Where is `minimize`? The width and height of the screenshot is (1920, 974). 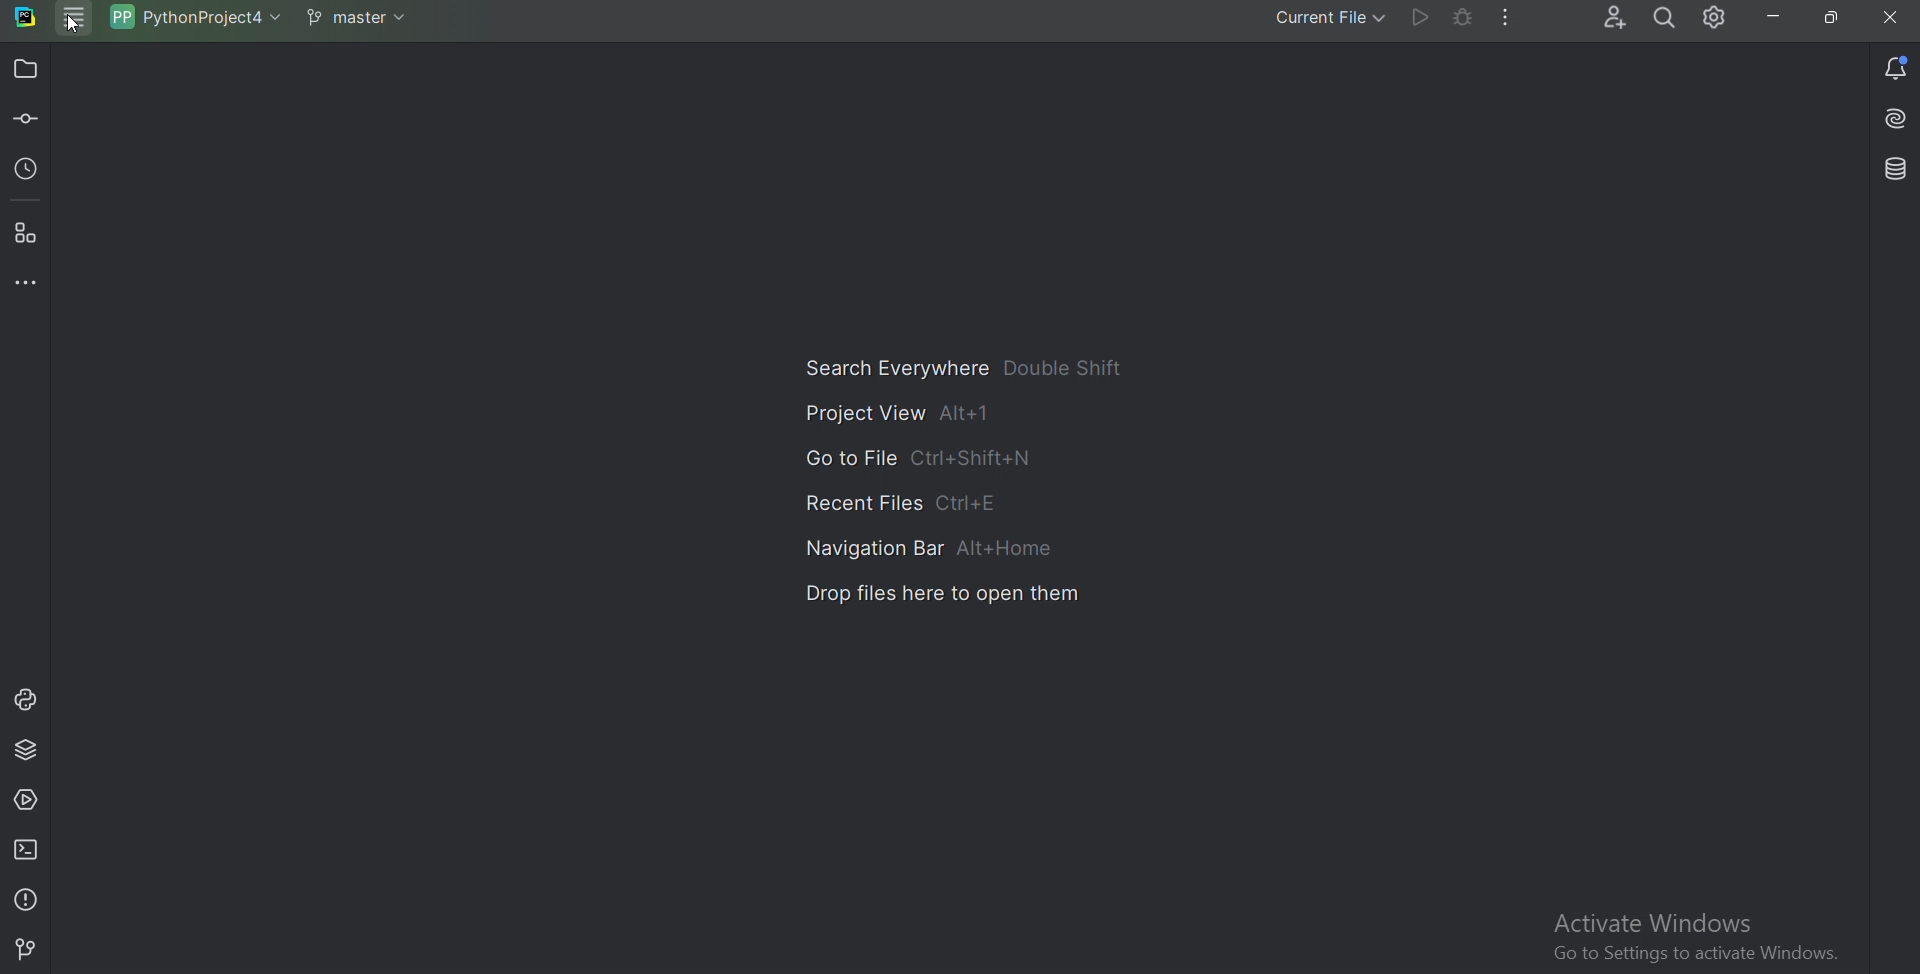
minimize is located at coordinates (1775, 18).